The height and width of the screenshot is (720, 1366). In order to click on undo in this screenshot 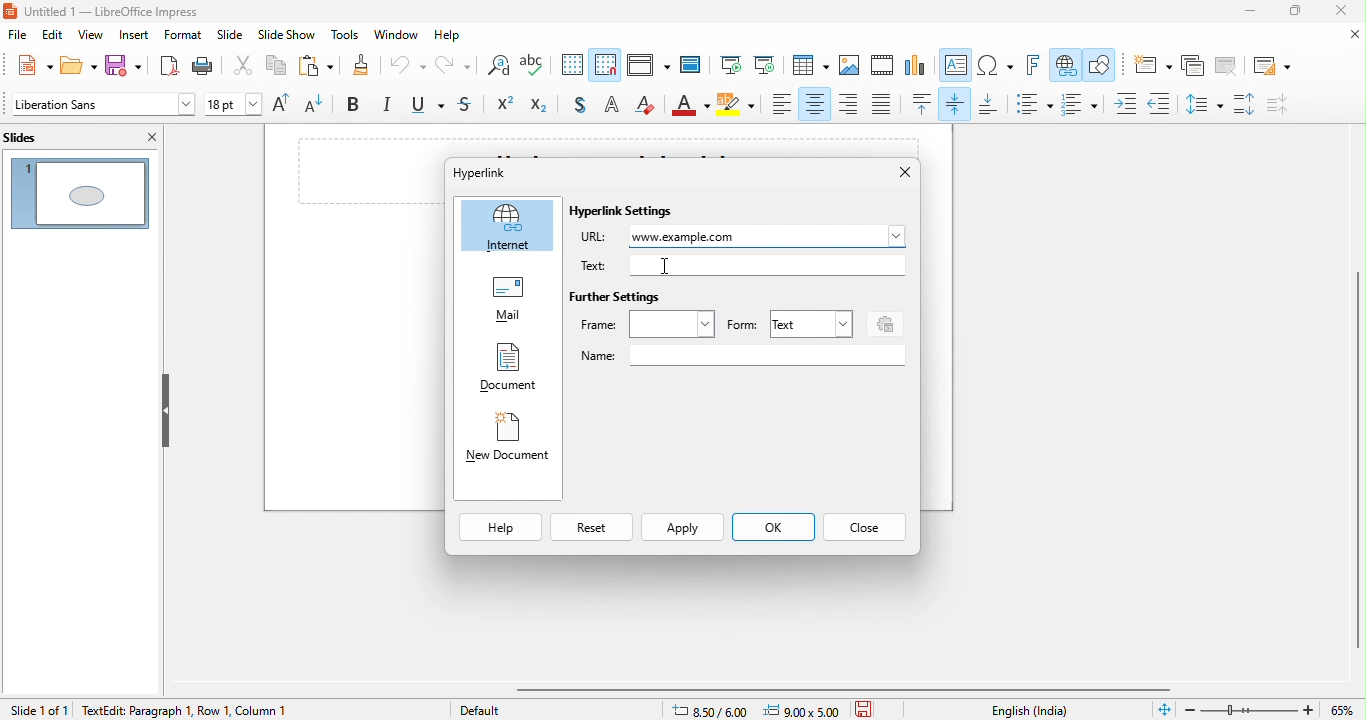, I will do `click(408, 69)`.